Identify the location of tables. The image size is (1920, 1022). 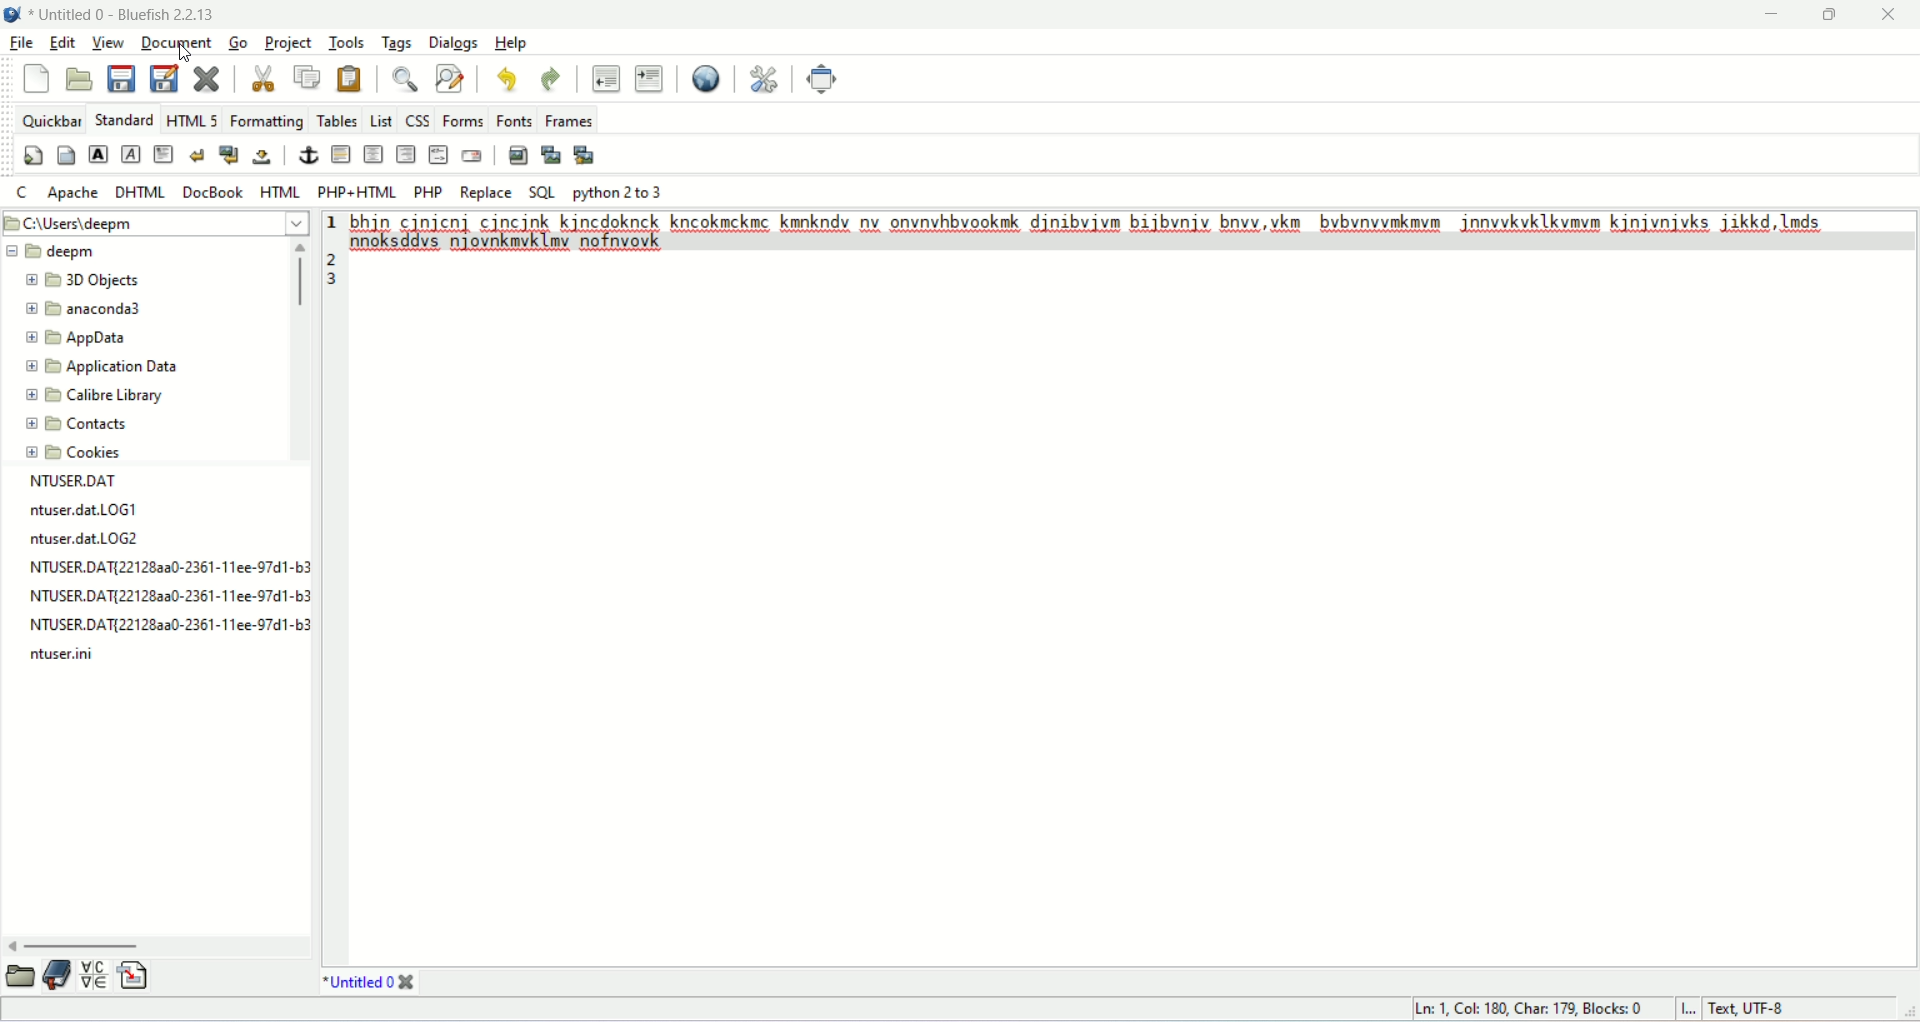
(335, 121).